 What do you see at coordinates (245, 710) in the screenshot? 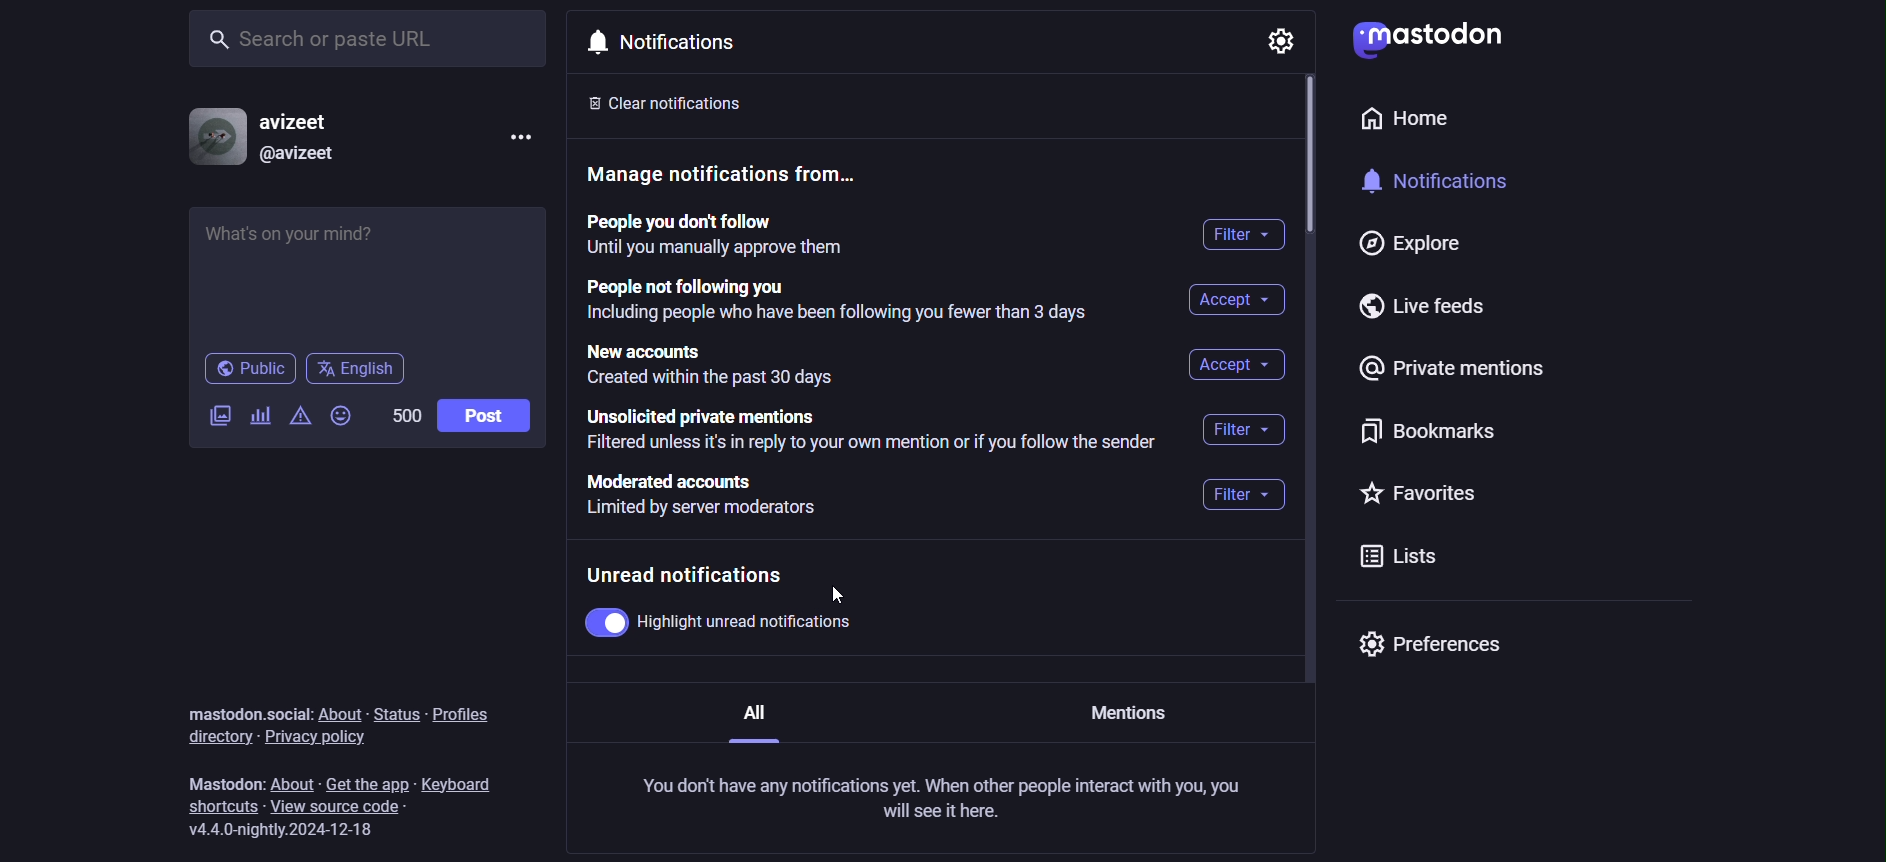
I see `text` at bounding box center [245, 710].